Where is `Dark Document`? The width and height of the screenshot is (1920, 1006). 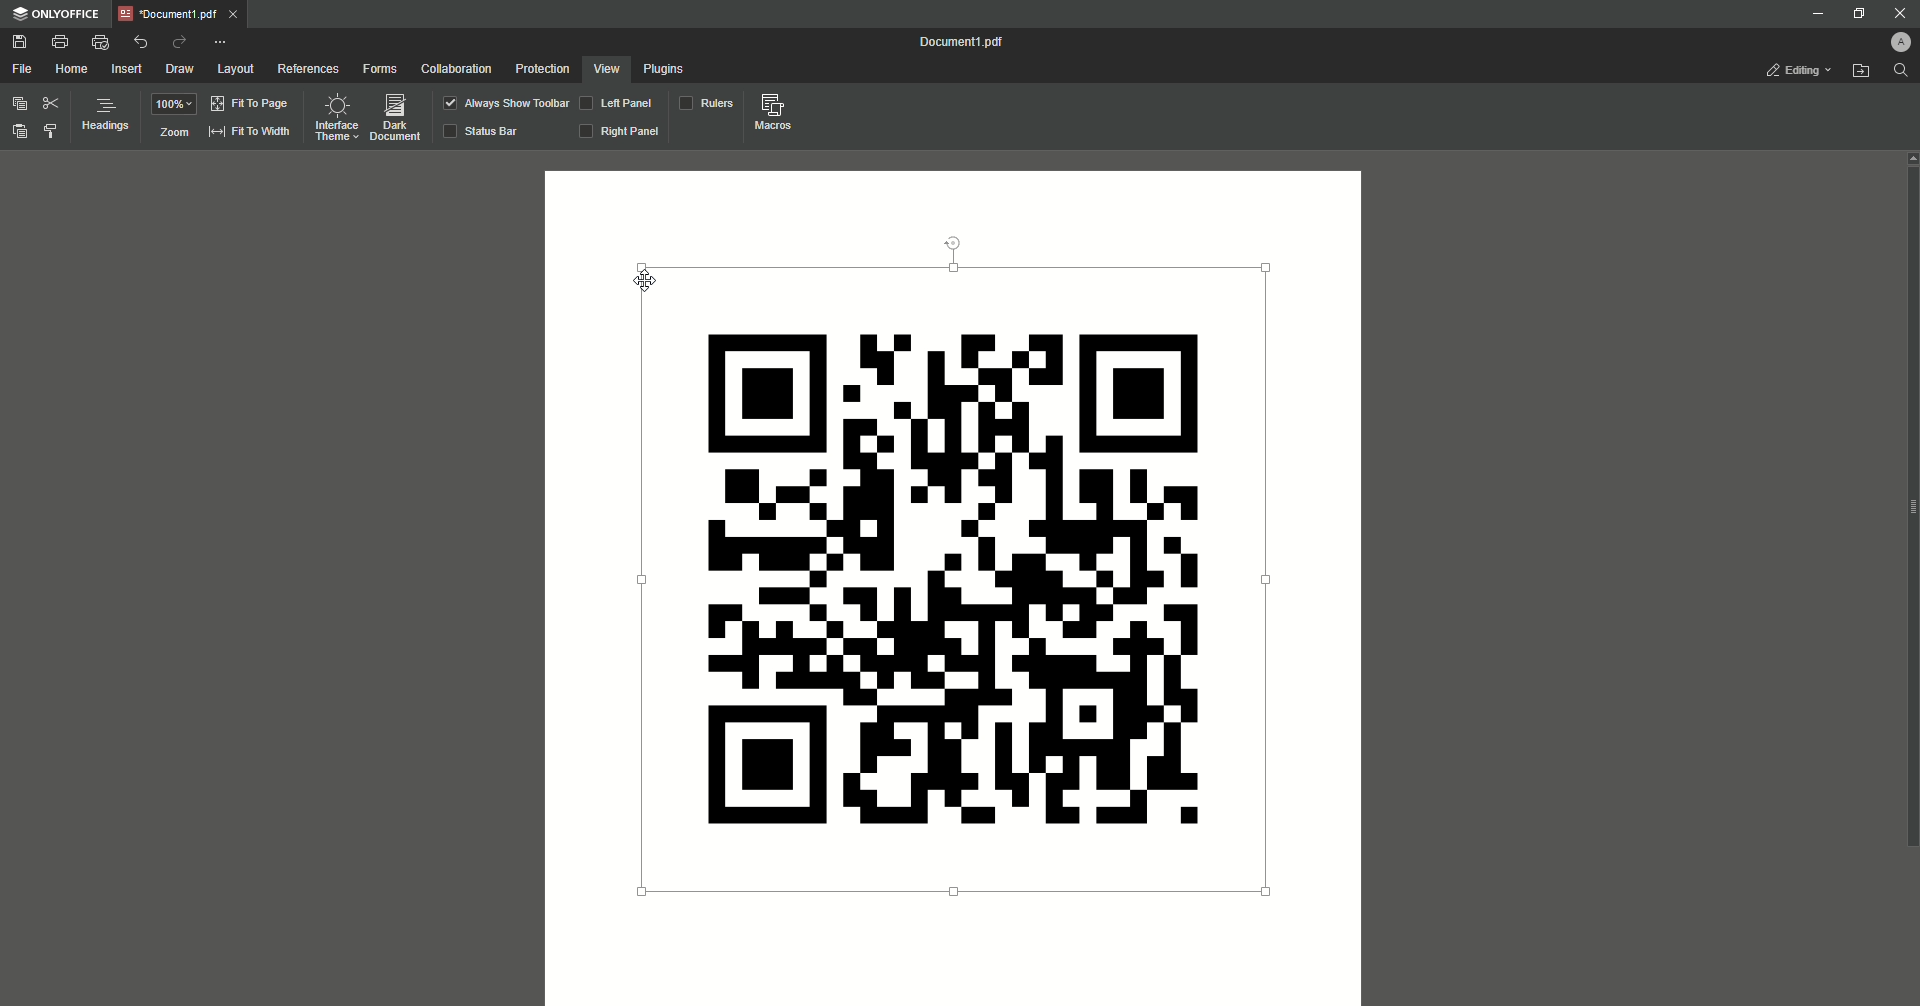 Dark Document is located at coordinates (394, 116).